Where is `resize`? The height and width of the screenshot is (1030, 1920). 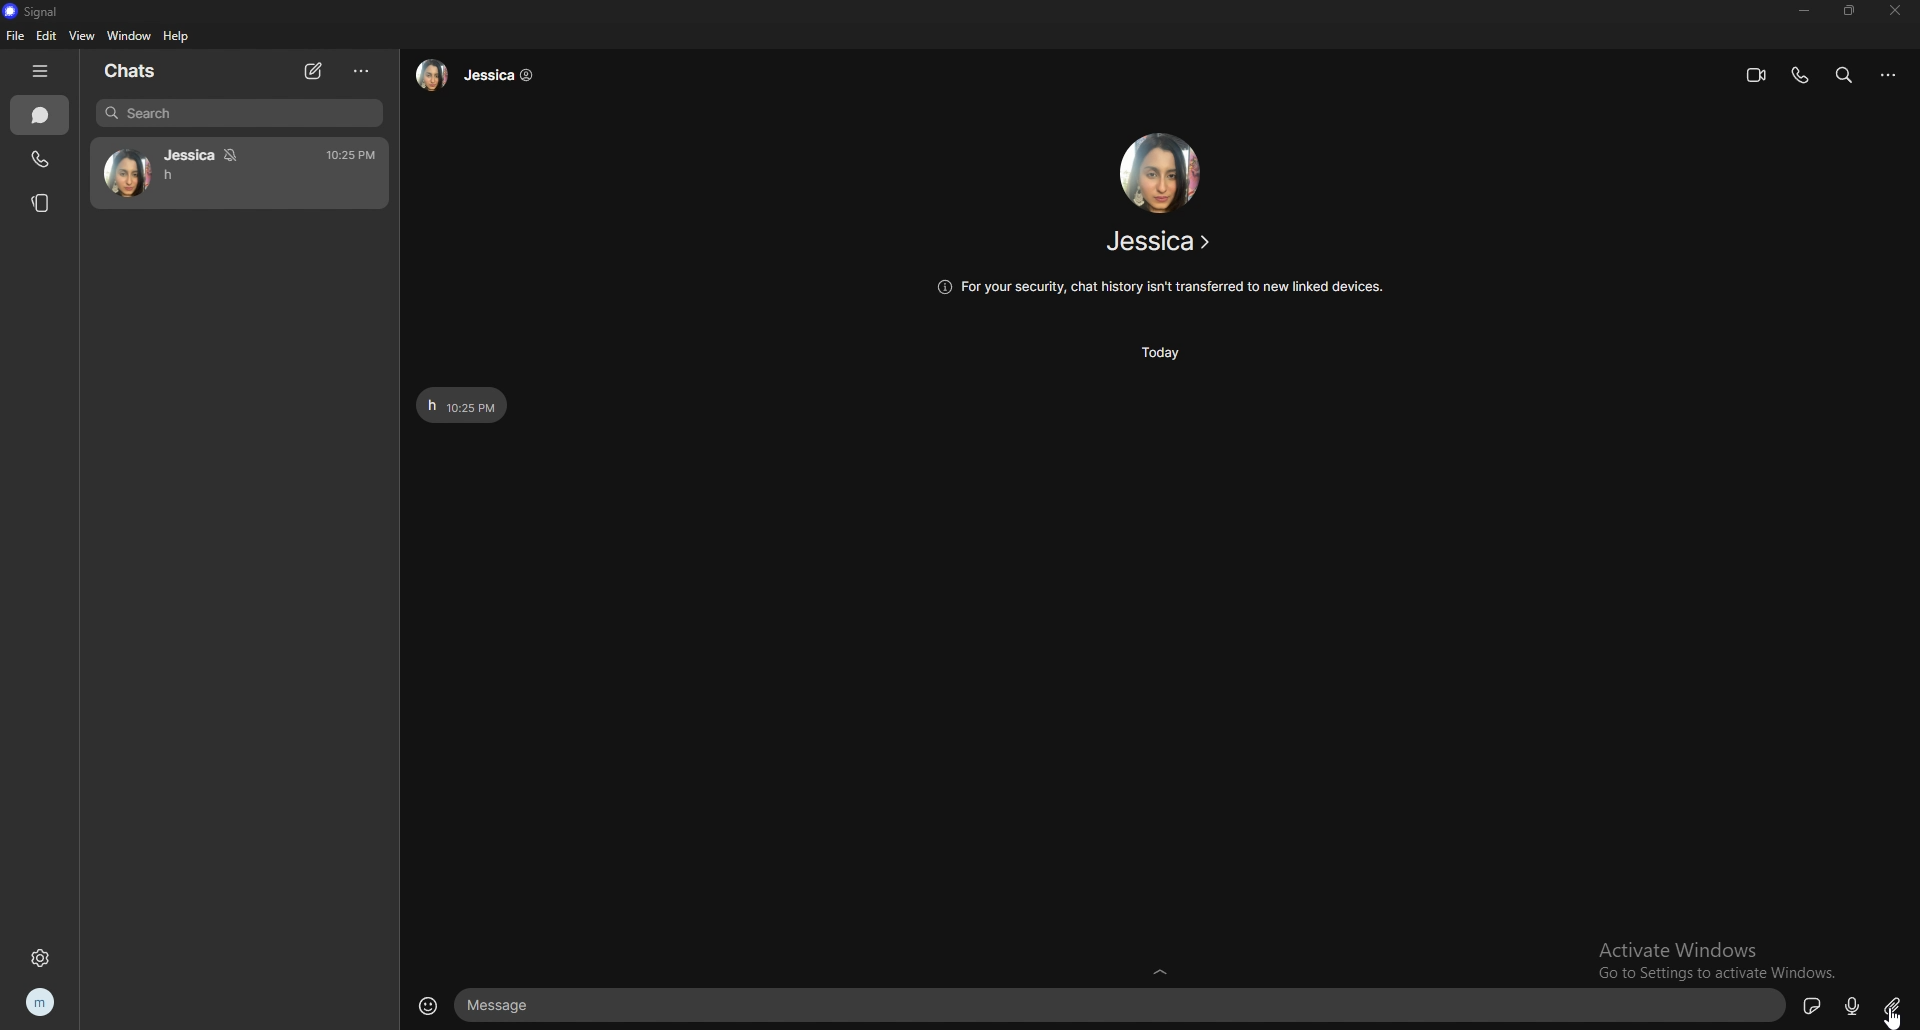 resize is located at coordinates (1850, 11).